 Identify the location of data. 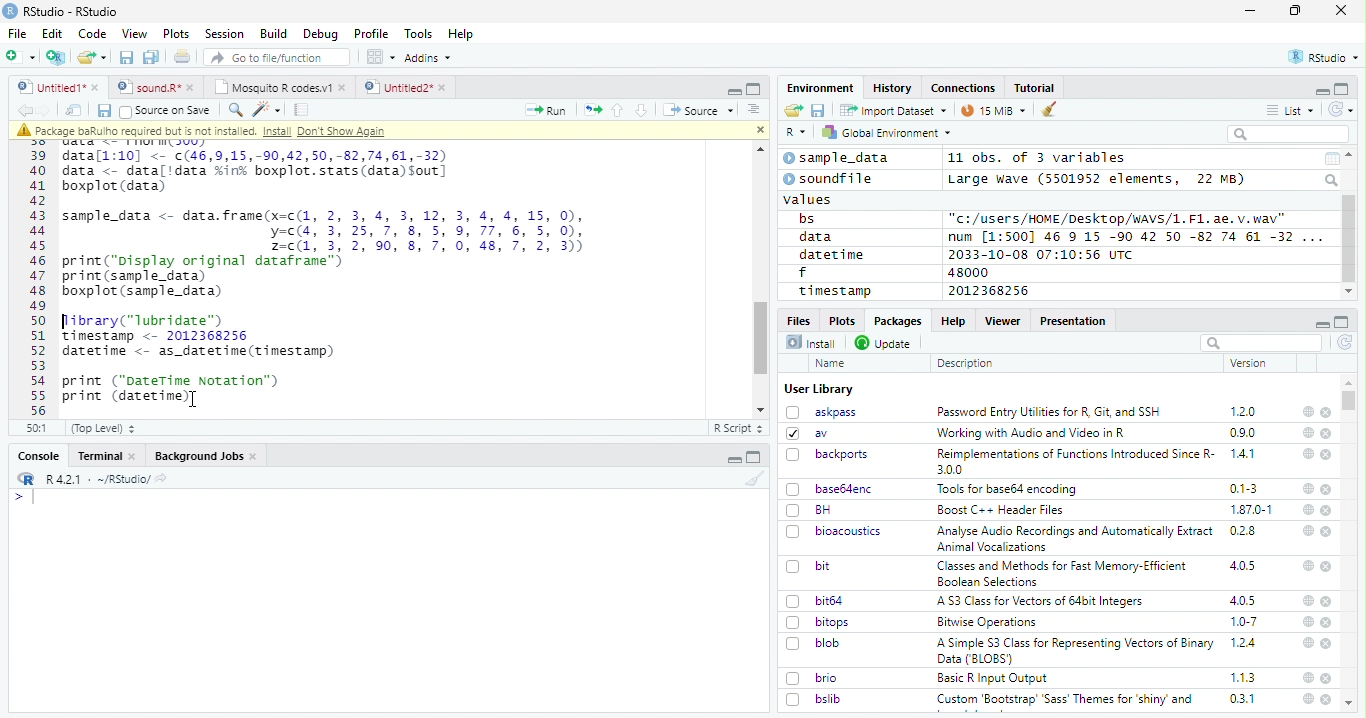
(819, 237).